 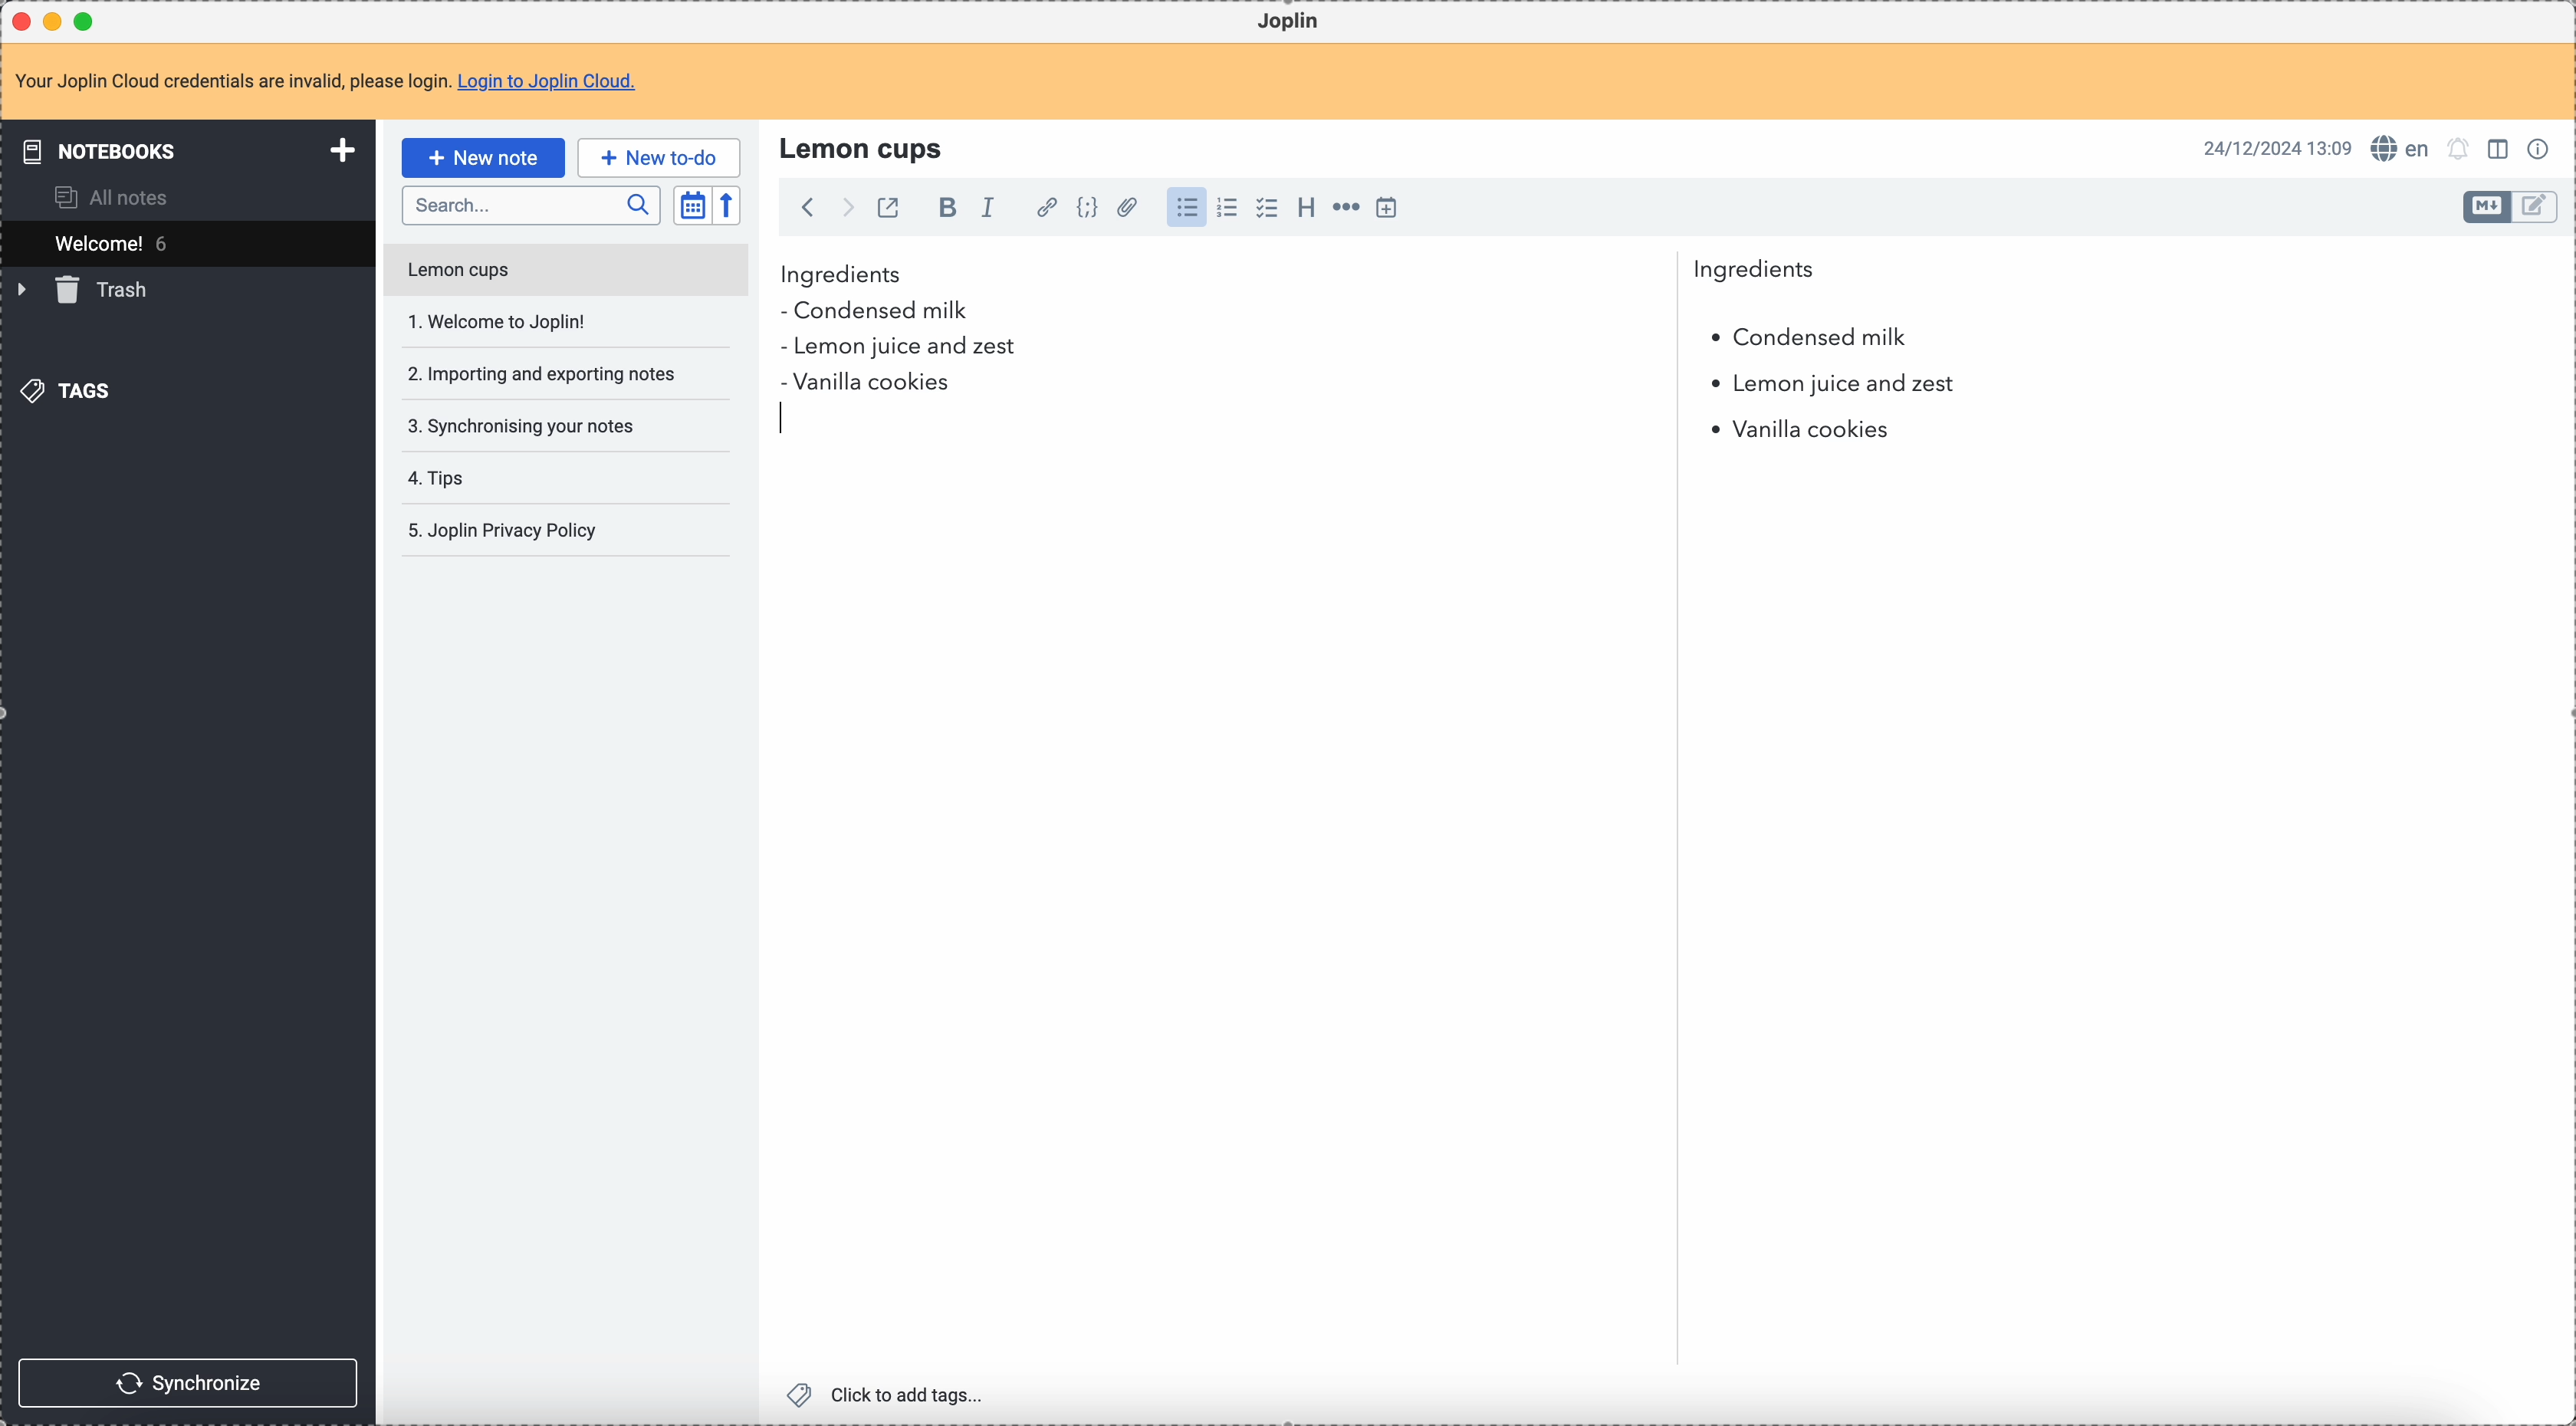 What do you see at coordinates (865, 147) in the screenshot?
I see `lemon cups` at bounding box center [865, 147].